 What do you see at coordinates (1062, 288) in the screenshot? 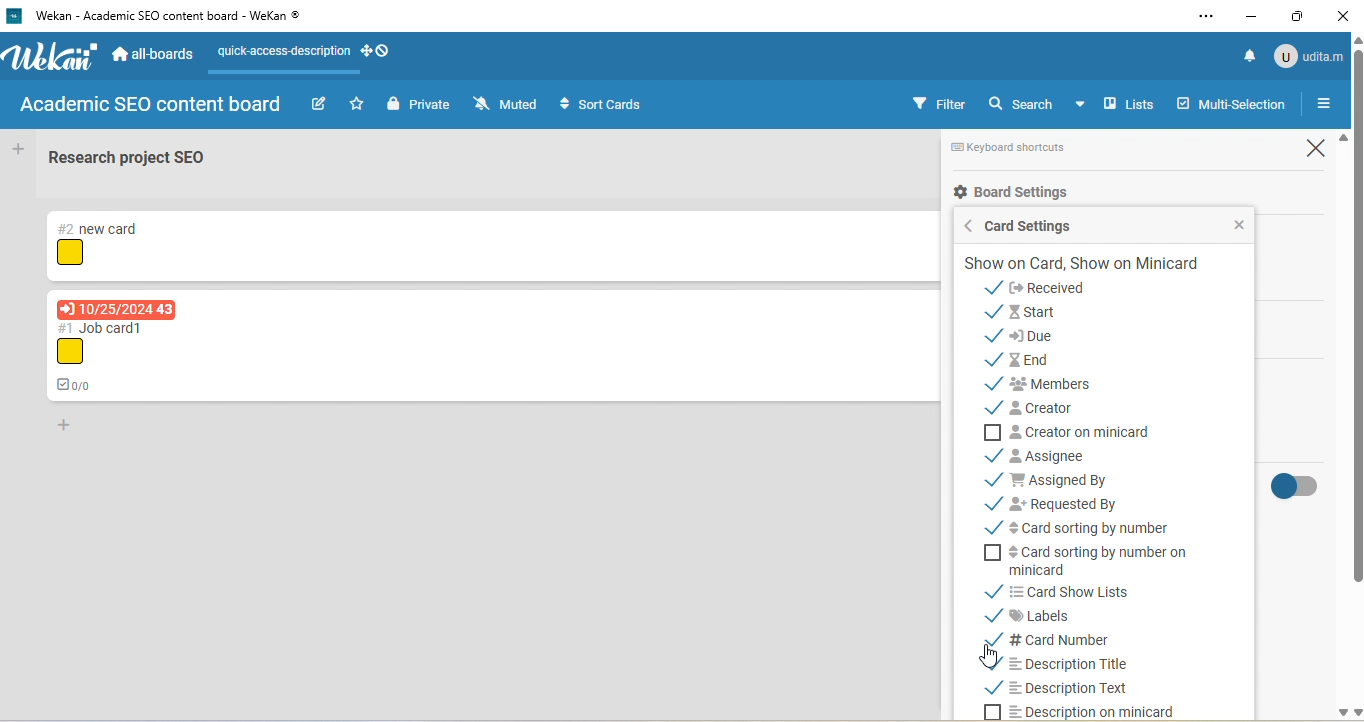
I see `received` at bounding box center [1062, 288].